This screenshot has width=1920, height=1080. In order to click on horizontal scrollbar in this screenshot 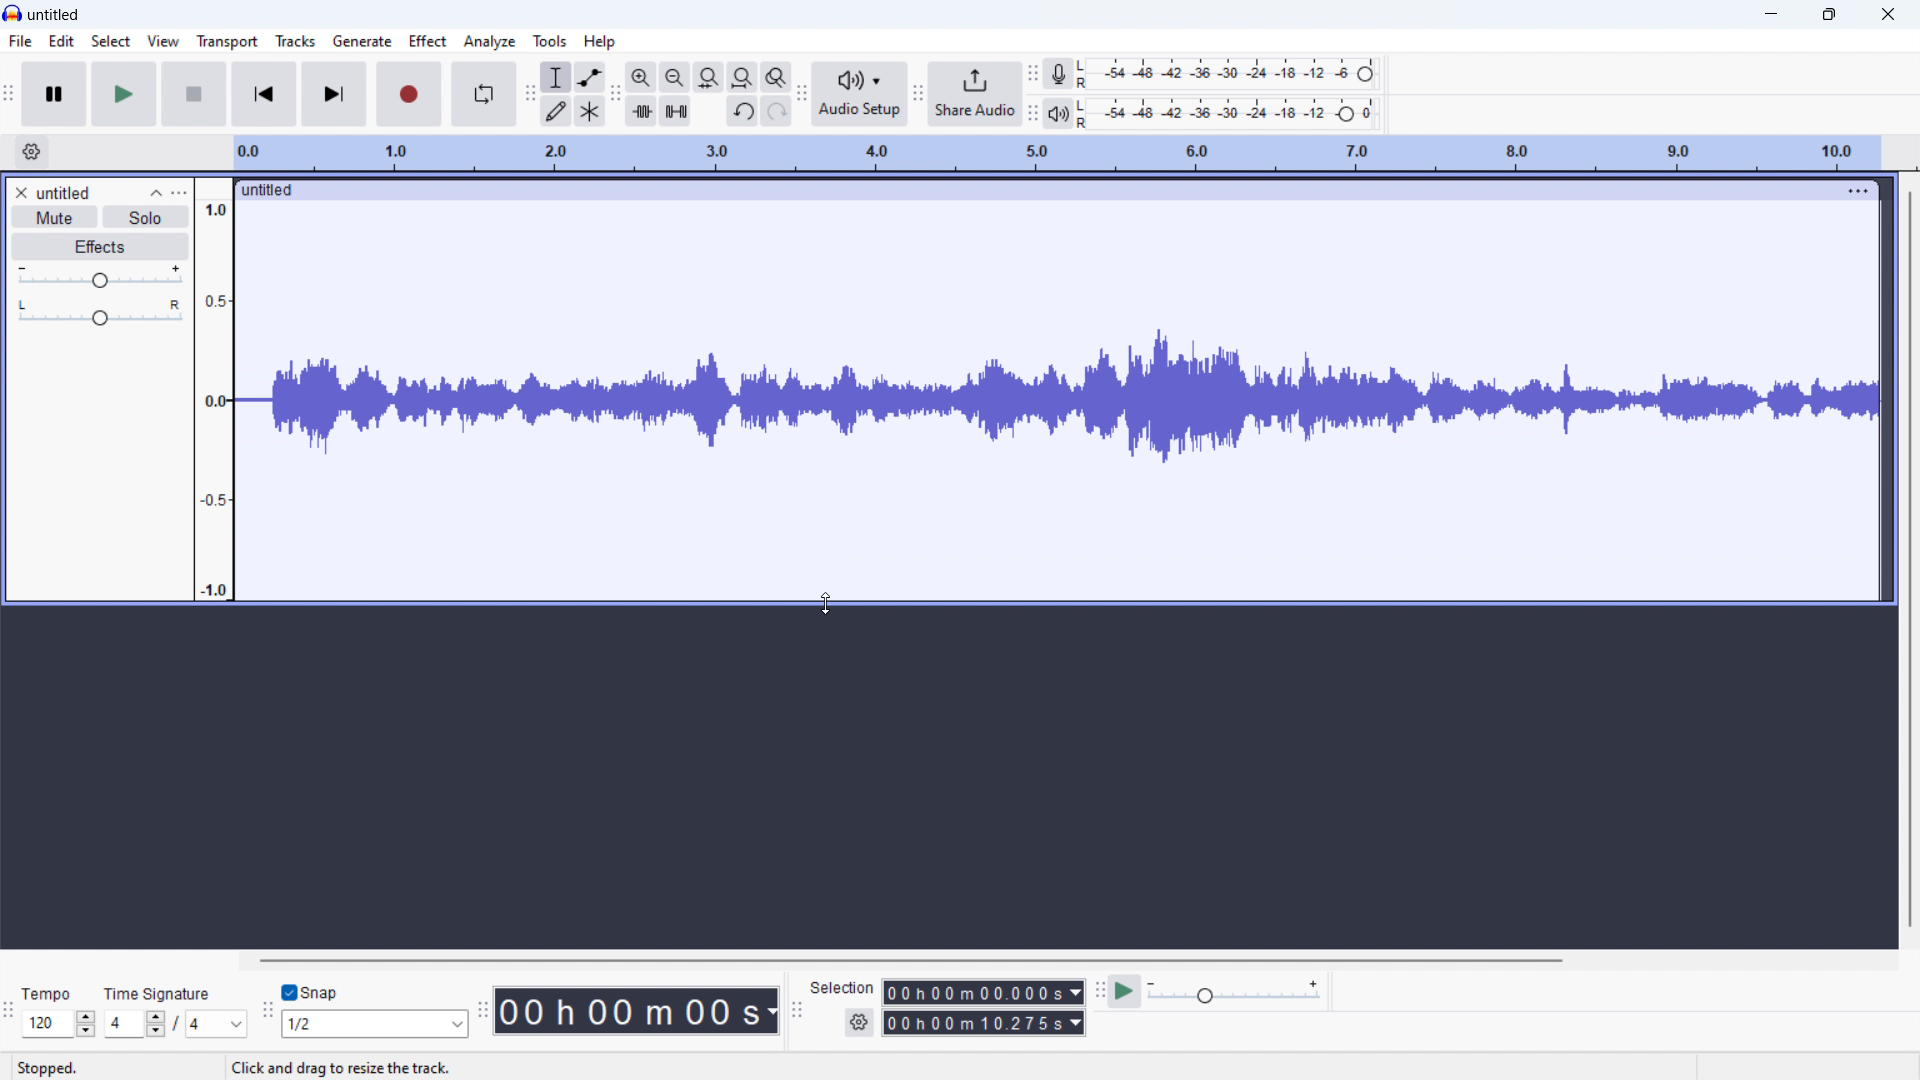, I will do `click(909, 957)`.